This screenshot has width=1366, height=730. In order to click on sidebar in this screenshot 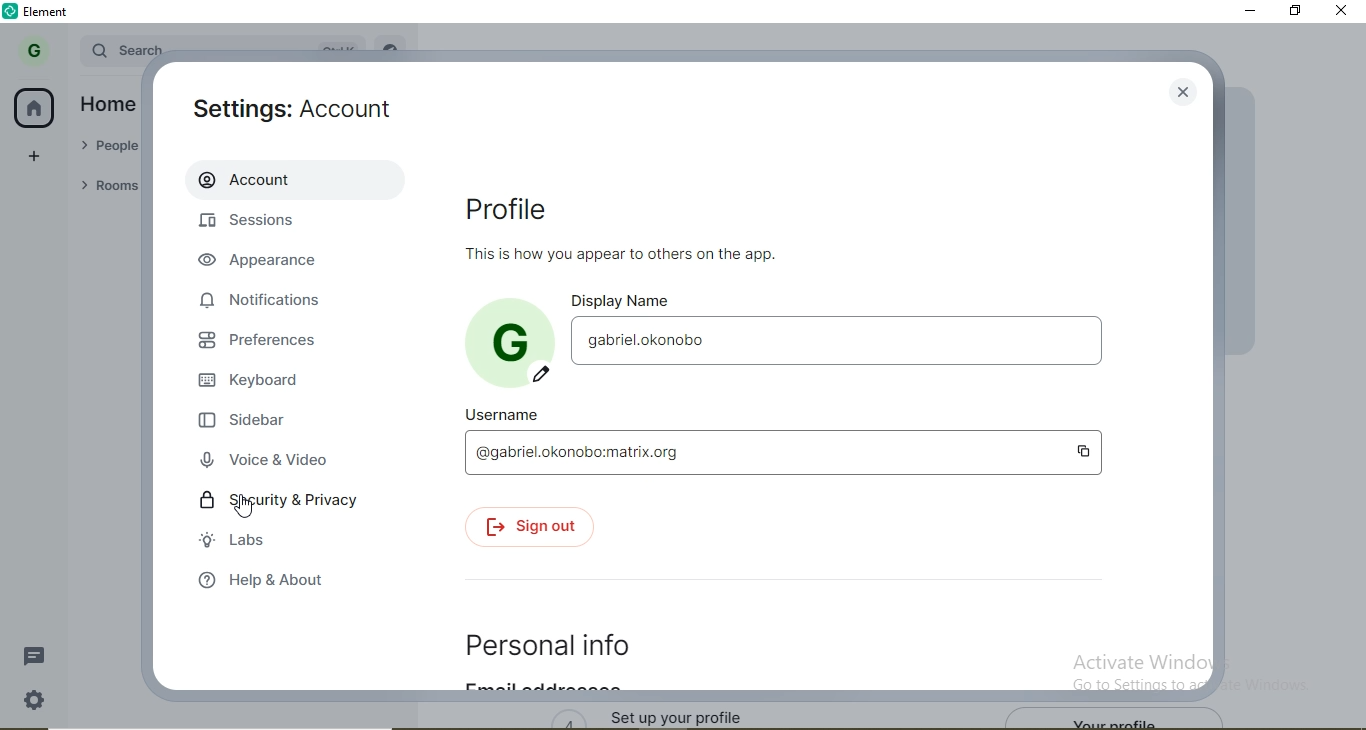, I will do `click(259, 426)`.